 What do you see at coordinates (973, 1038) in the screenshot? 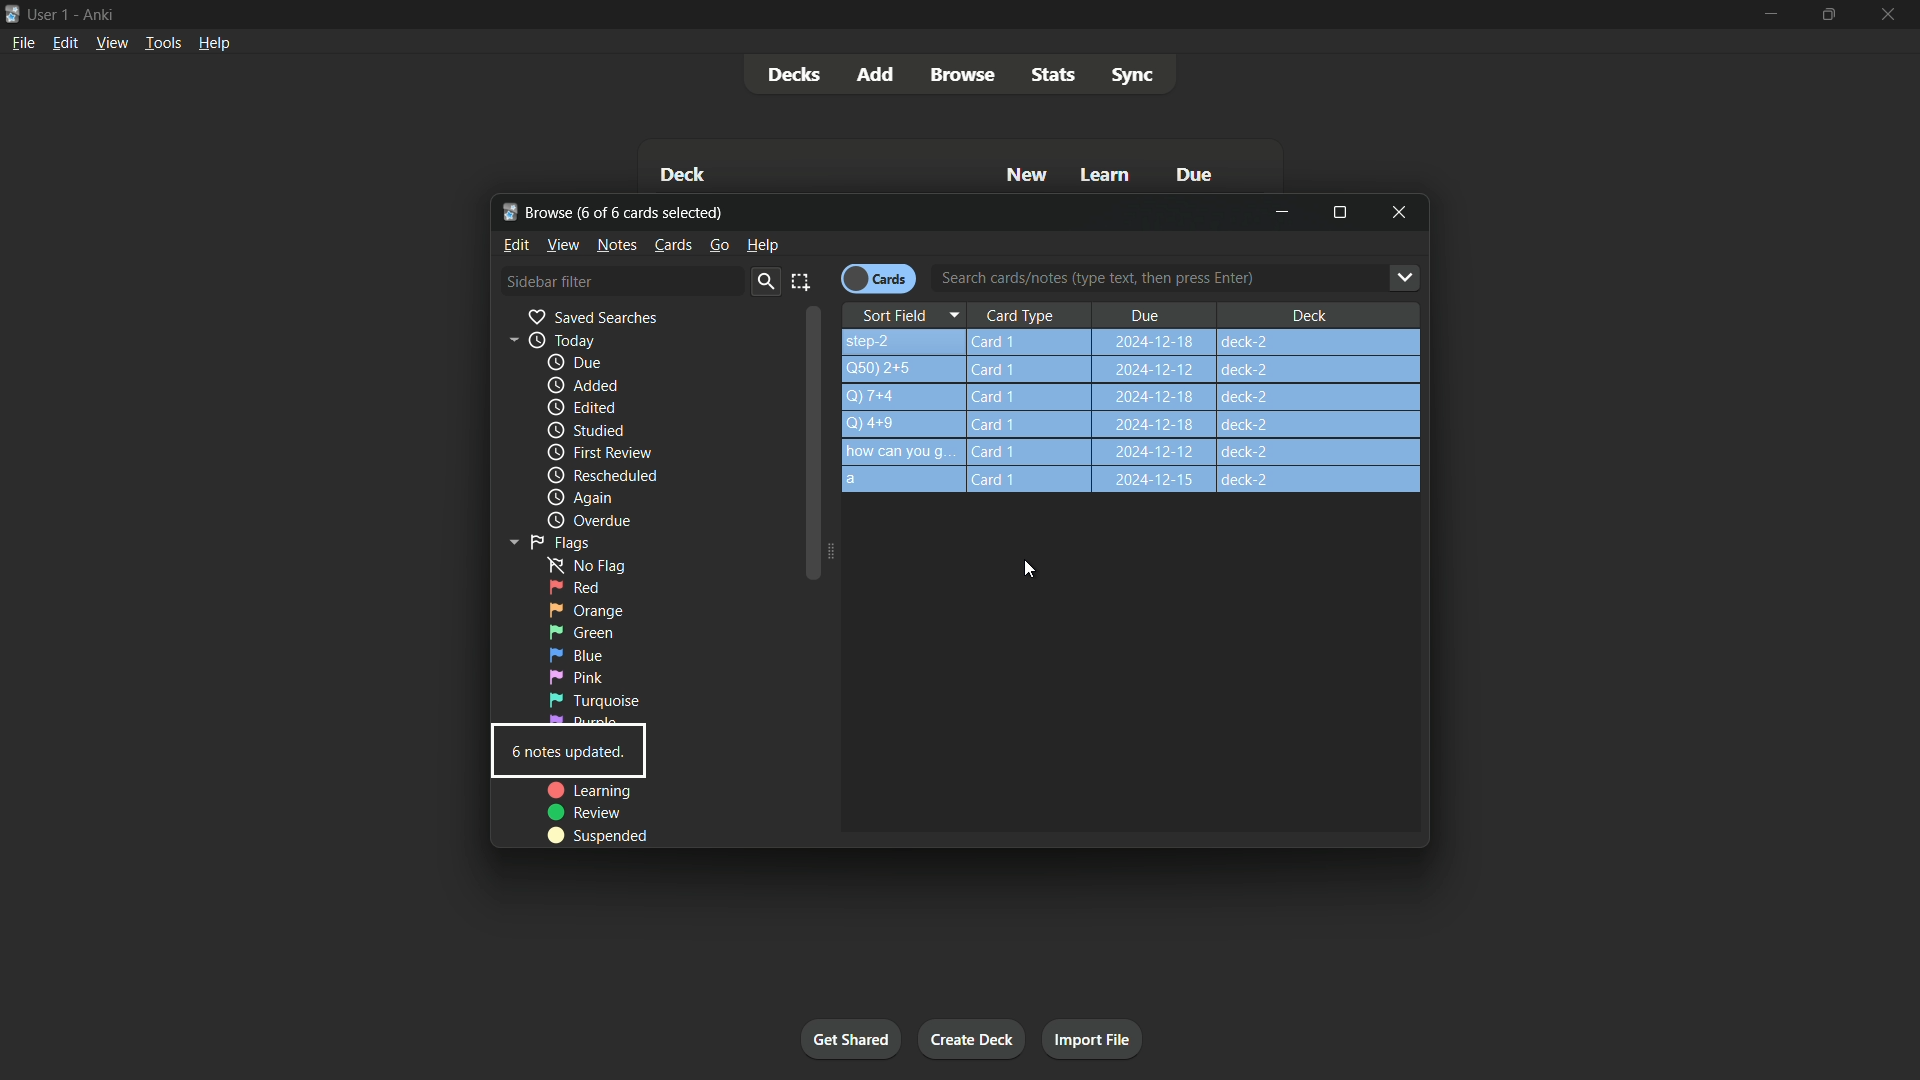
I see `Create deck` at bounding box center [973, 1038].